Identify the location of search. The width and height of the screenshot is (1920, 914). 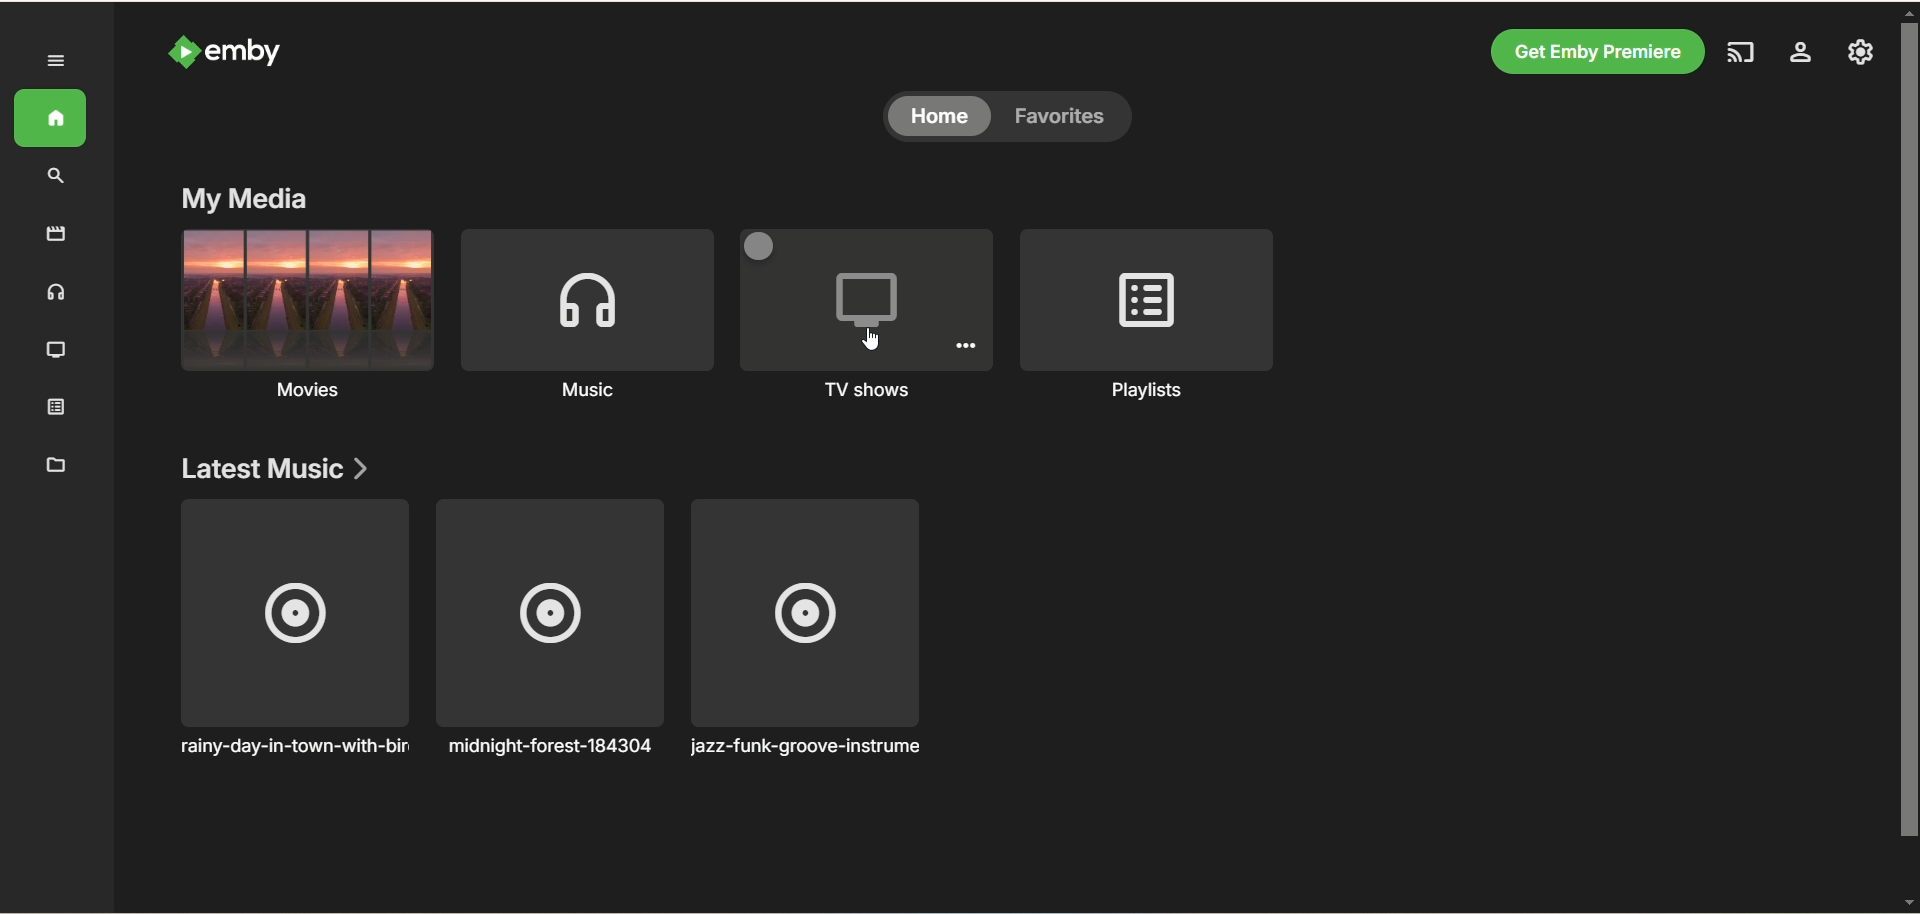
(56, 176).